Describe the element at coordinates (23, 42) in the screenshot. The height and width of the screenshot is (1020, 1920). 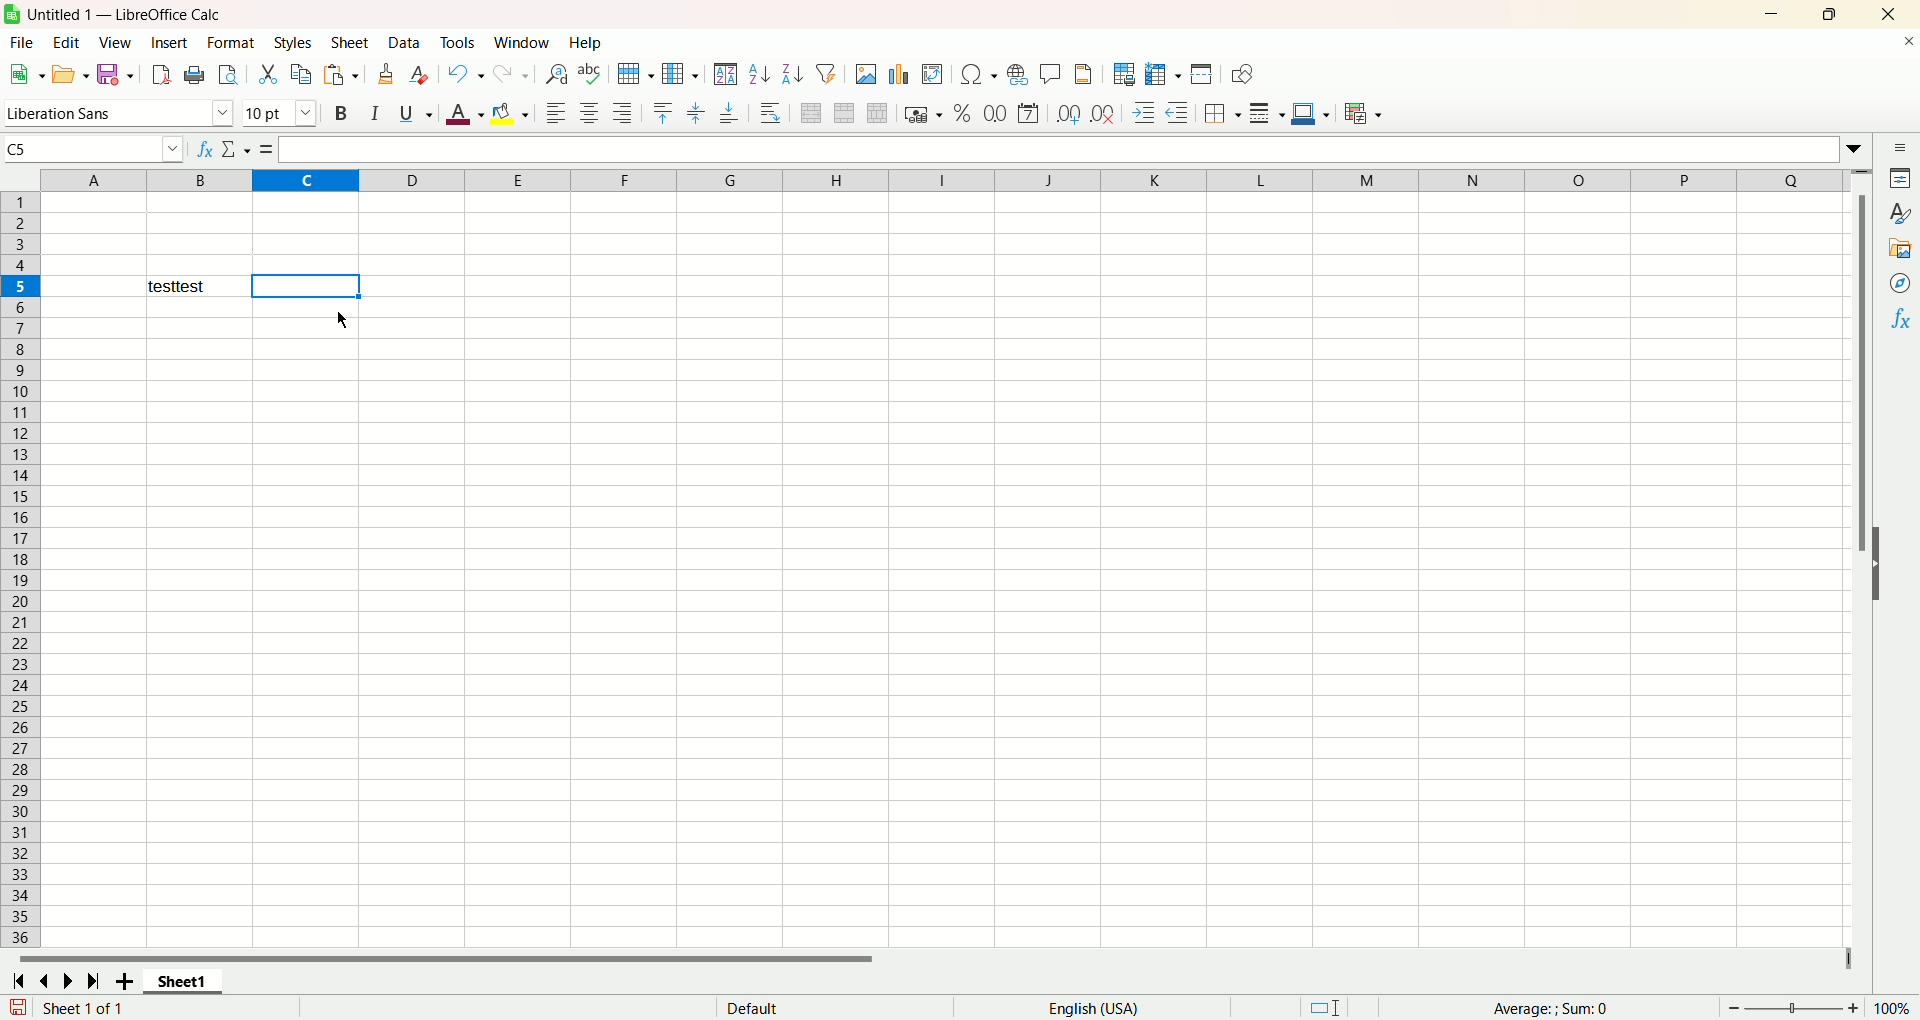
I see `file` at that location.